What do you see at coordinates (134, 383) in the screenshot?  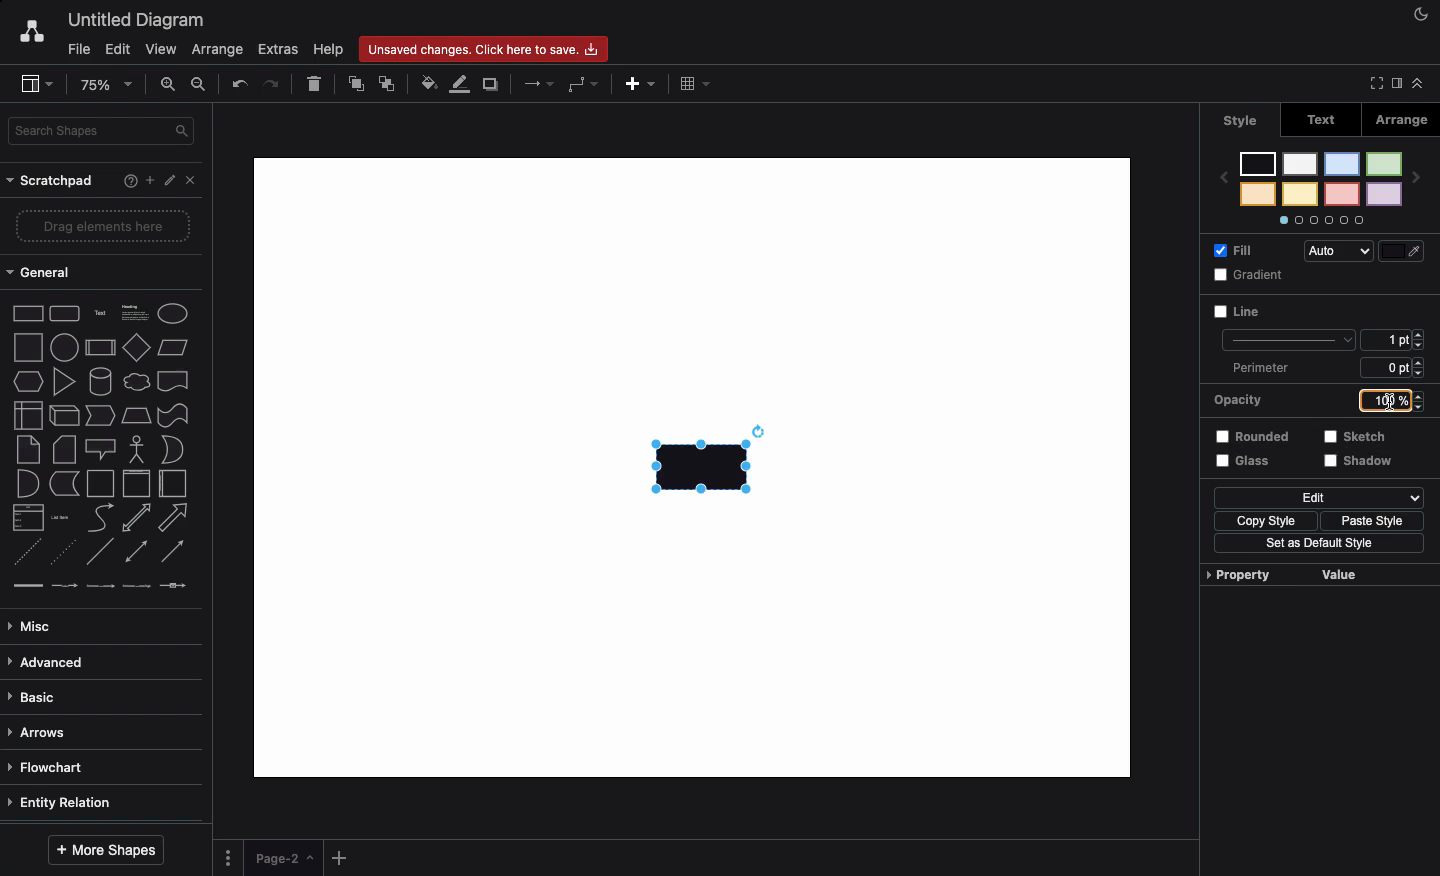 I see `cloud` at bounding box center [134, 383].